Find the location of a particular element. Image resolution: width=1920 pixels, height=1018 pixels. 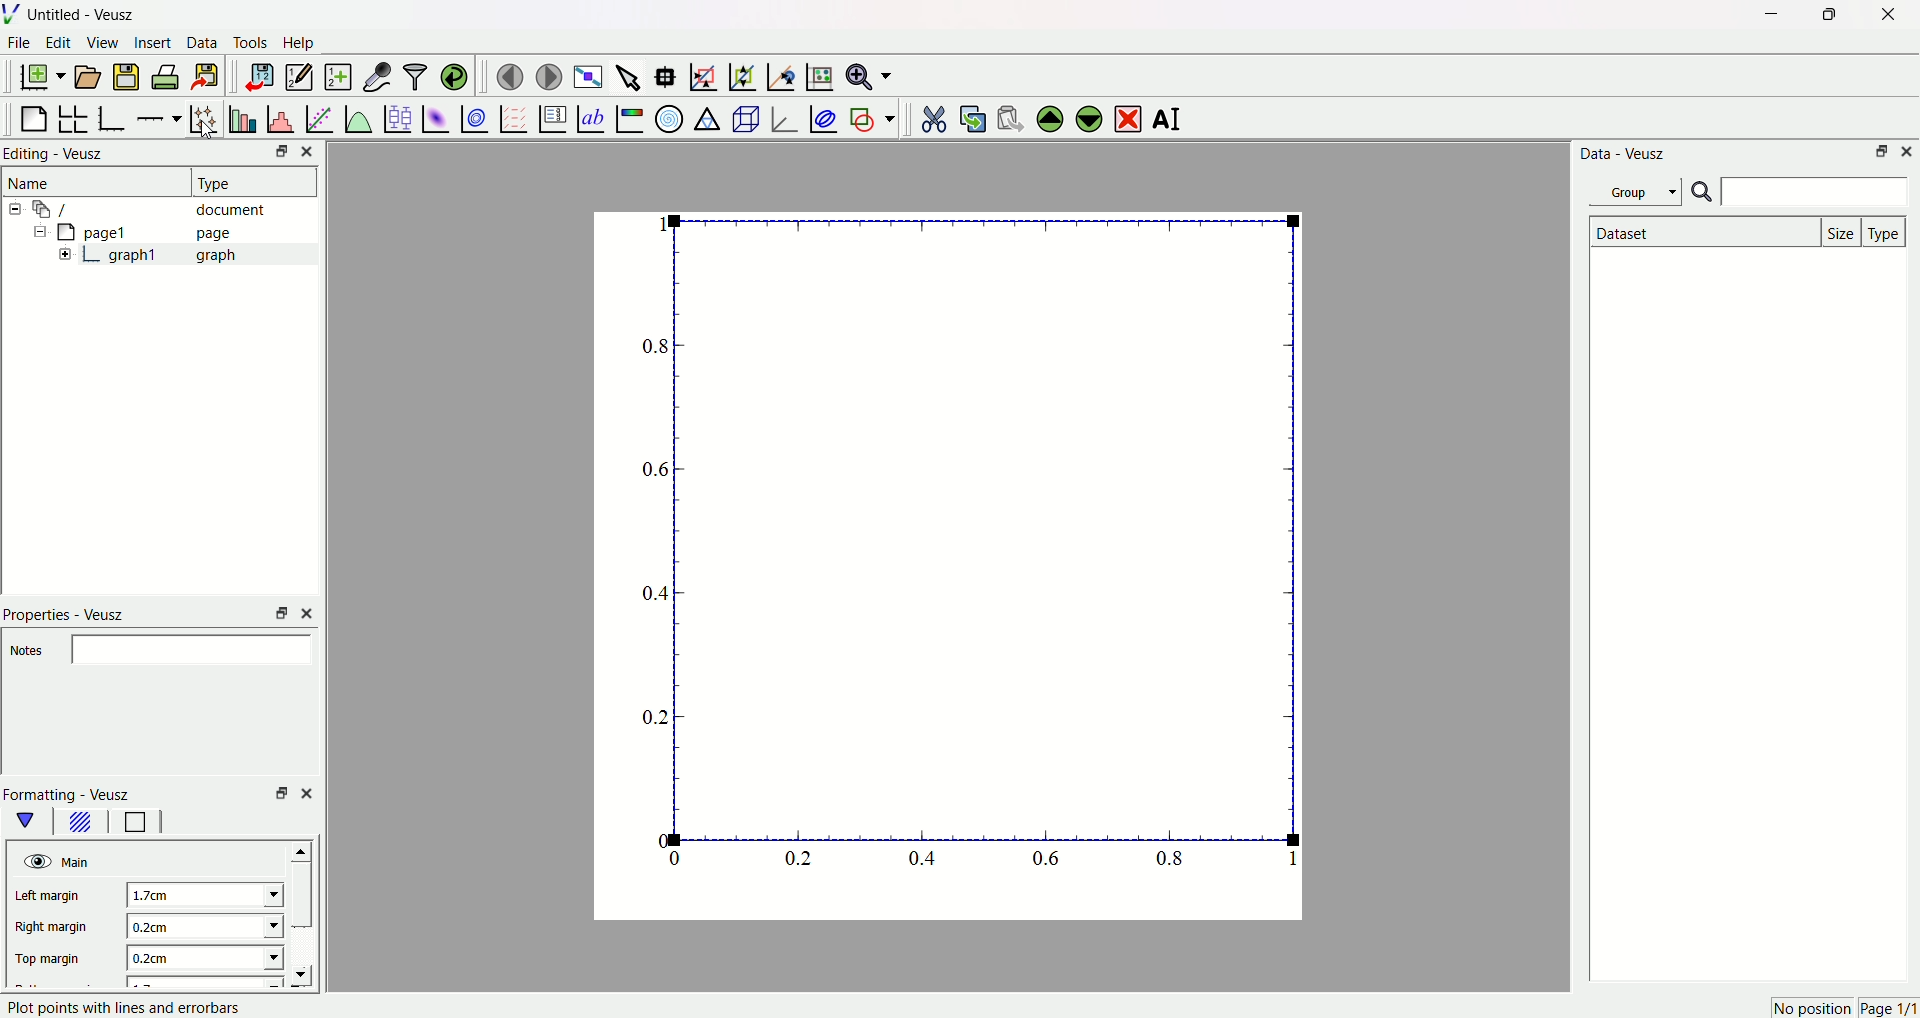

collapse is located at coordinates (18, 209).